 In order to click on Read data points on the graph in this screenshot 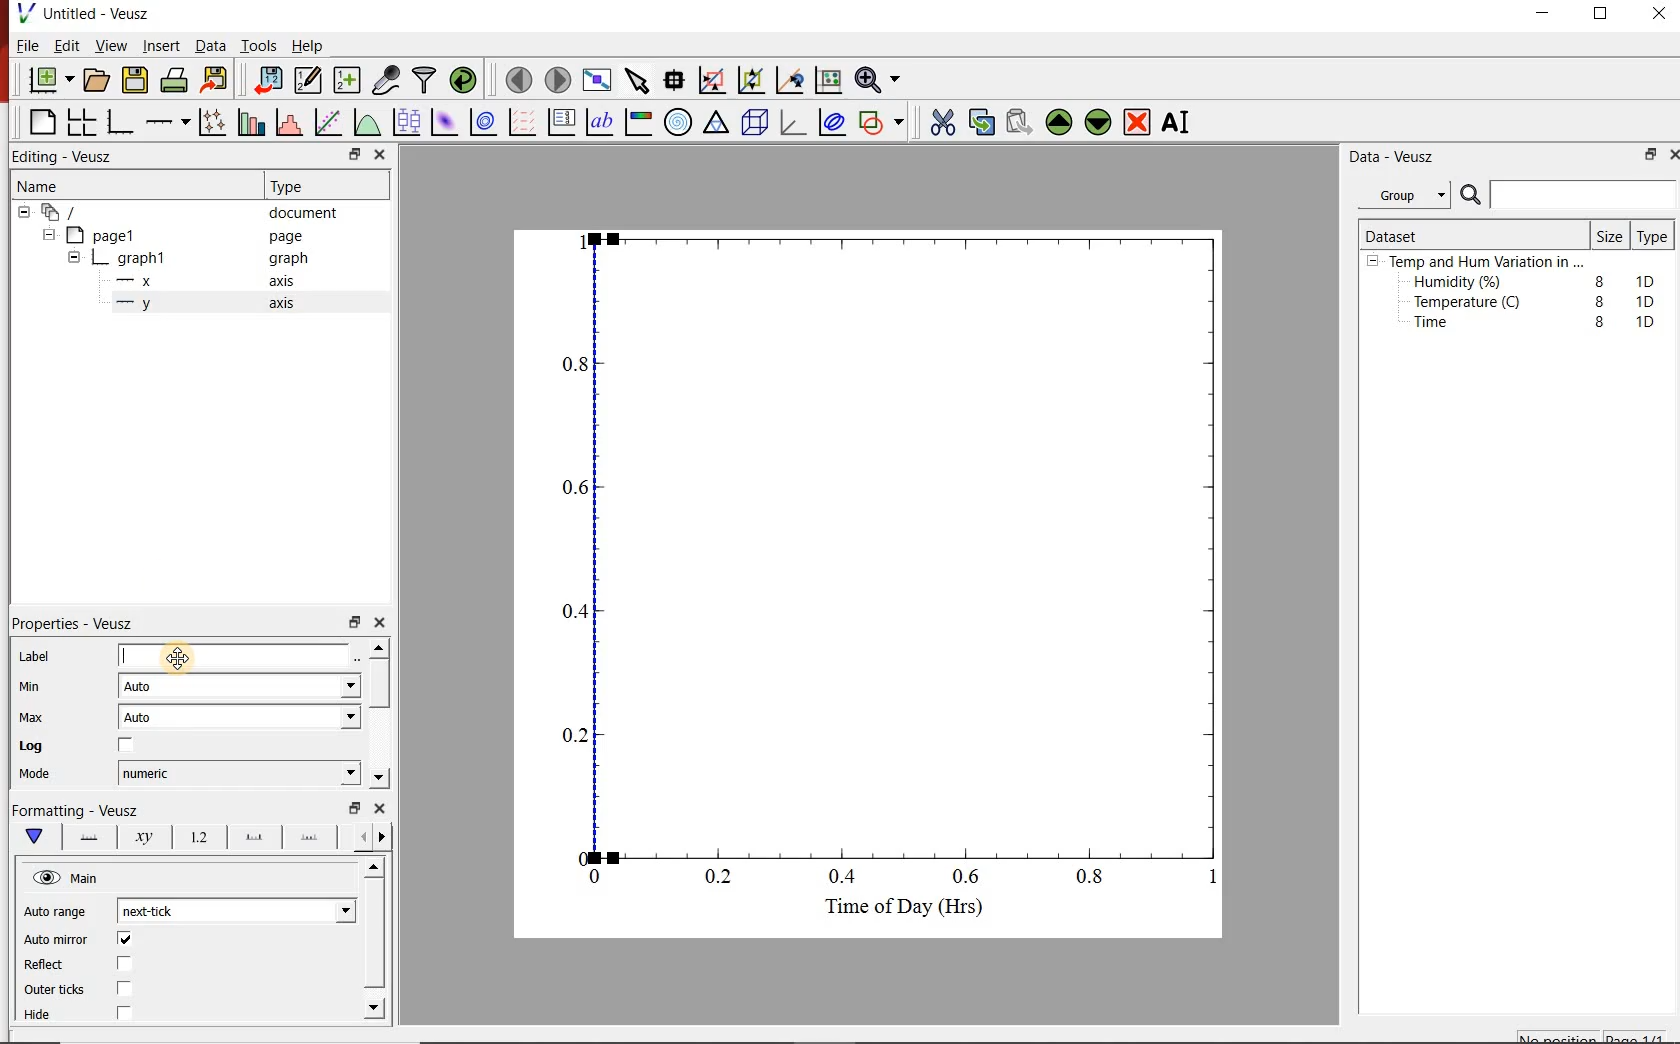, I will do `click(676, 81)`.